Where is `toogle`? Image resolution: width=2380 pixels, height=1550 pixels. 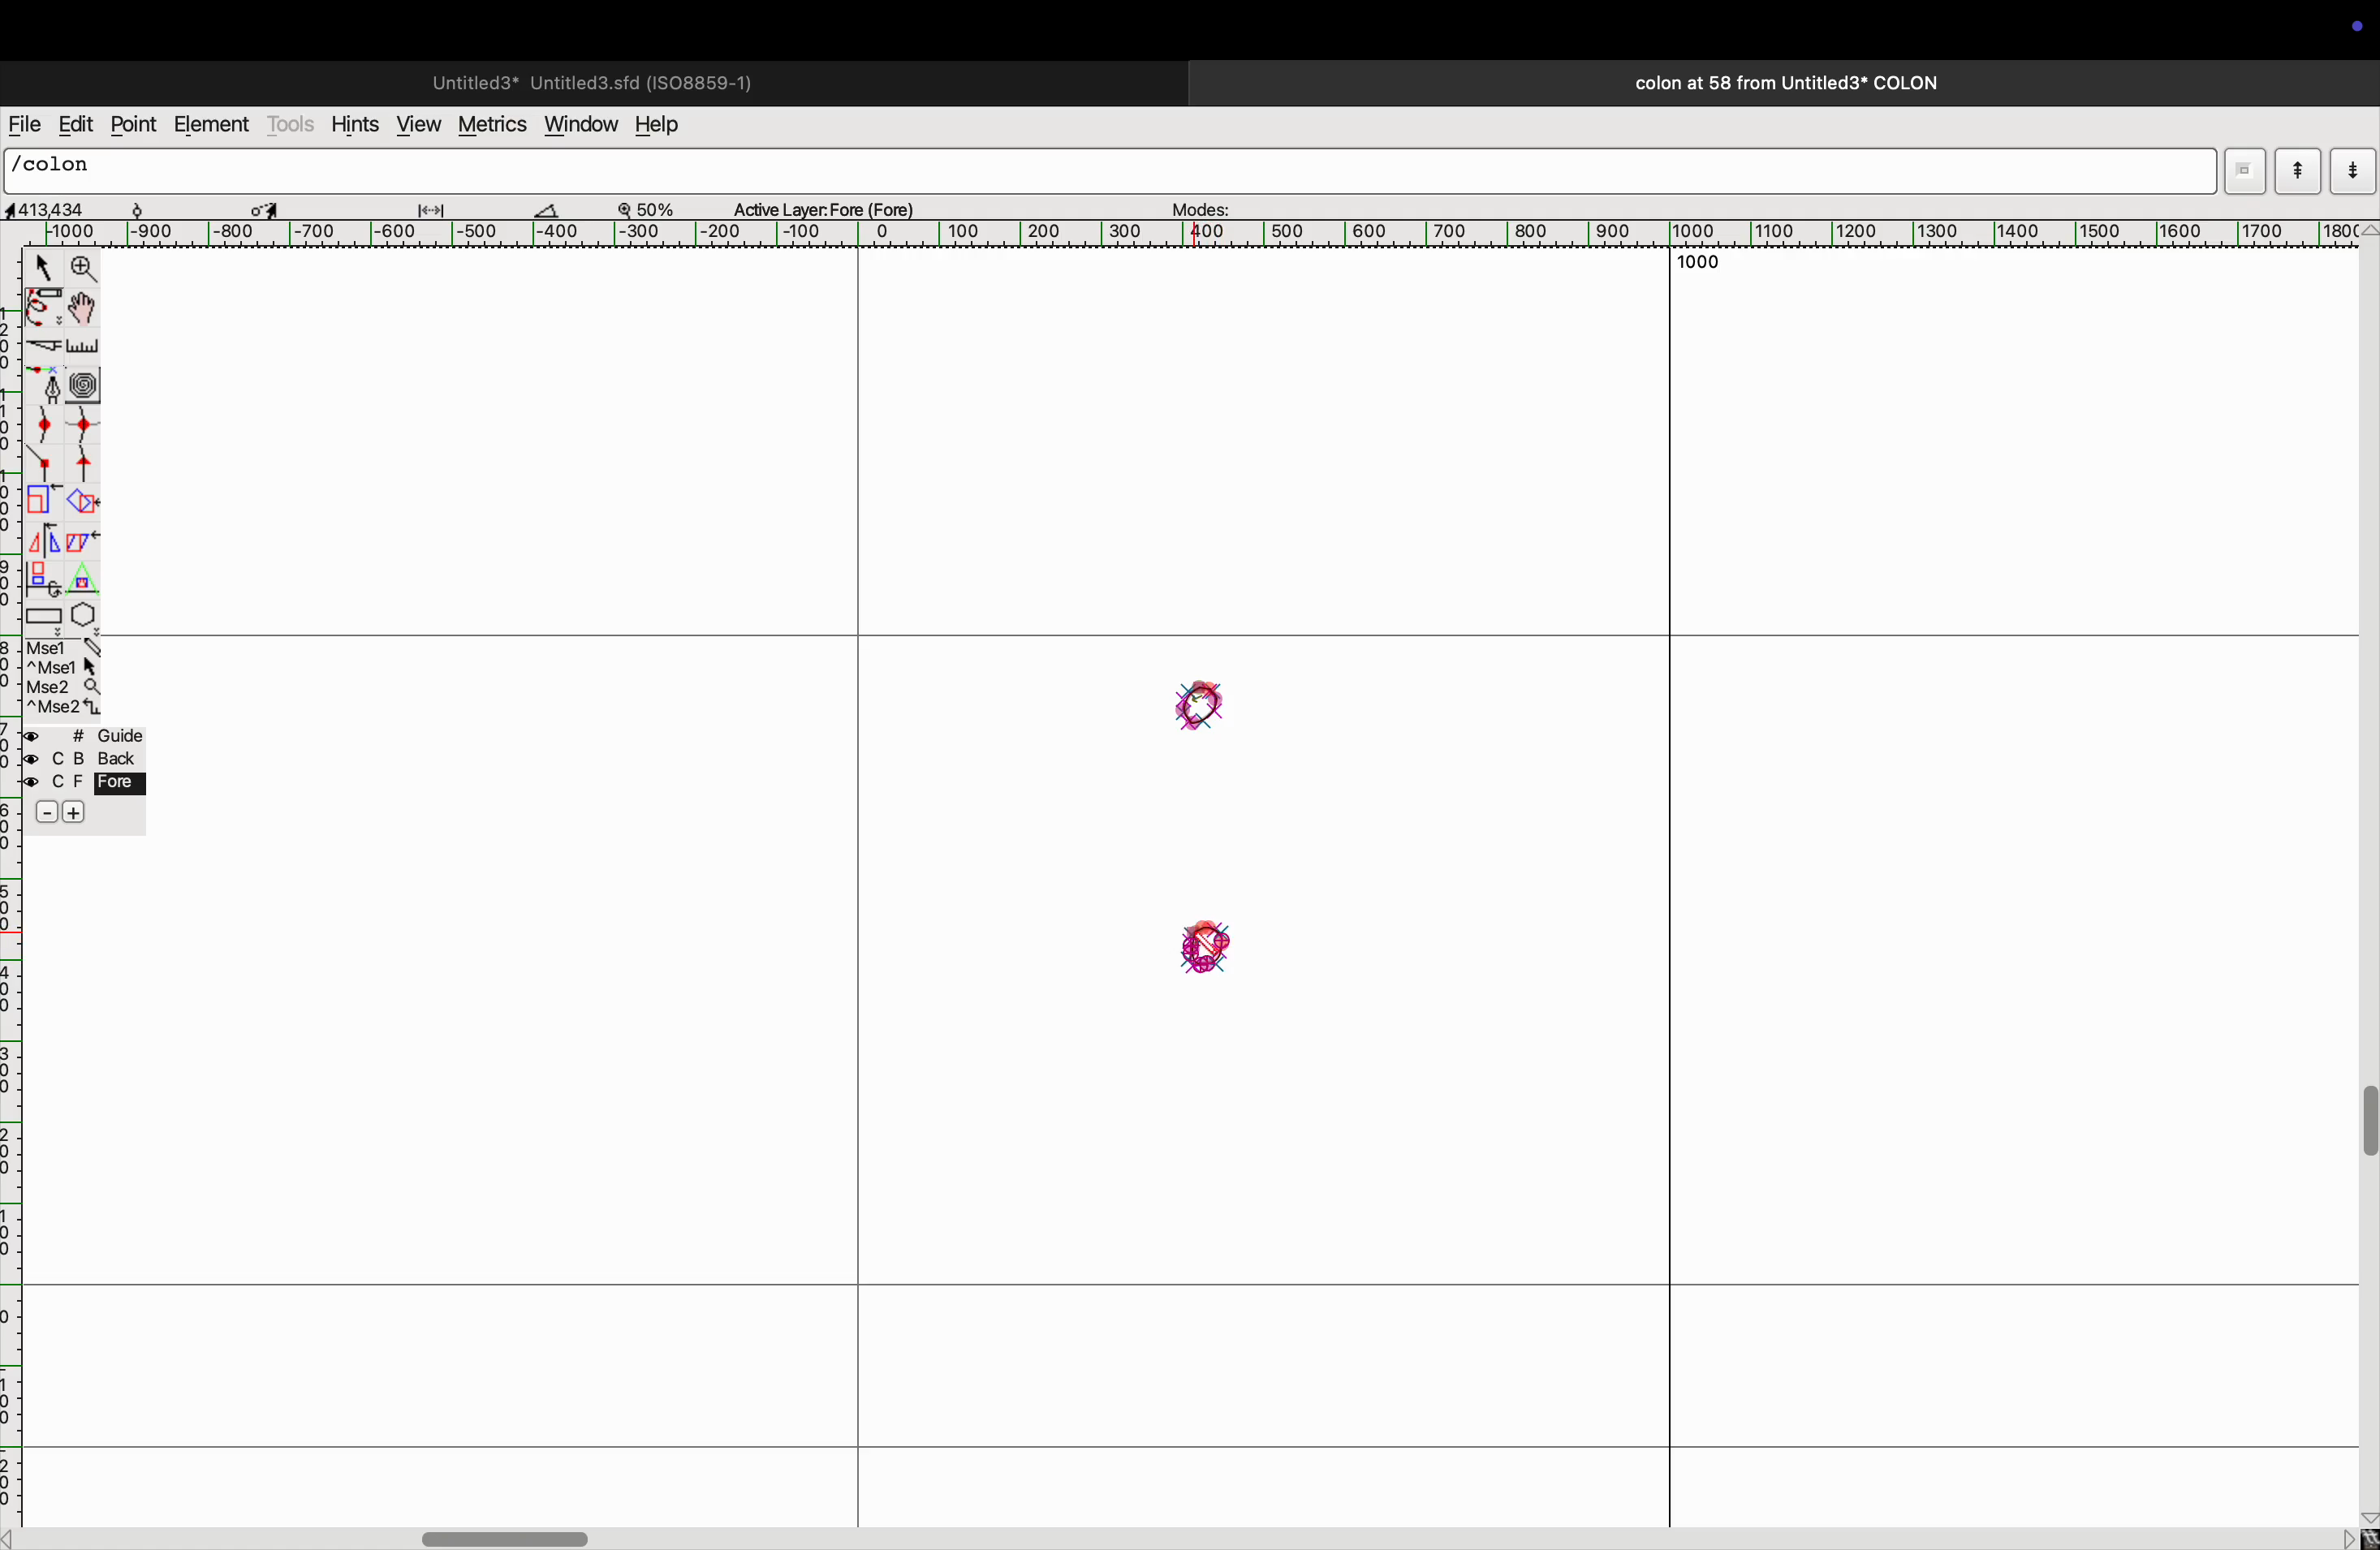 toogle is located at coordinates (82, 310).